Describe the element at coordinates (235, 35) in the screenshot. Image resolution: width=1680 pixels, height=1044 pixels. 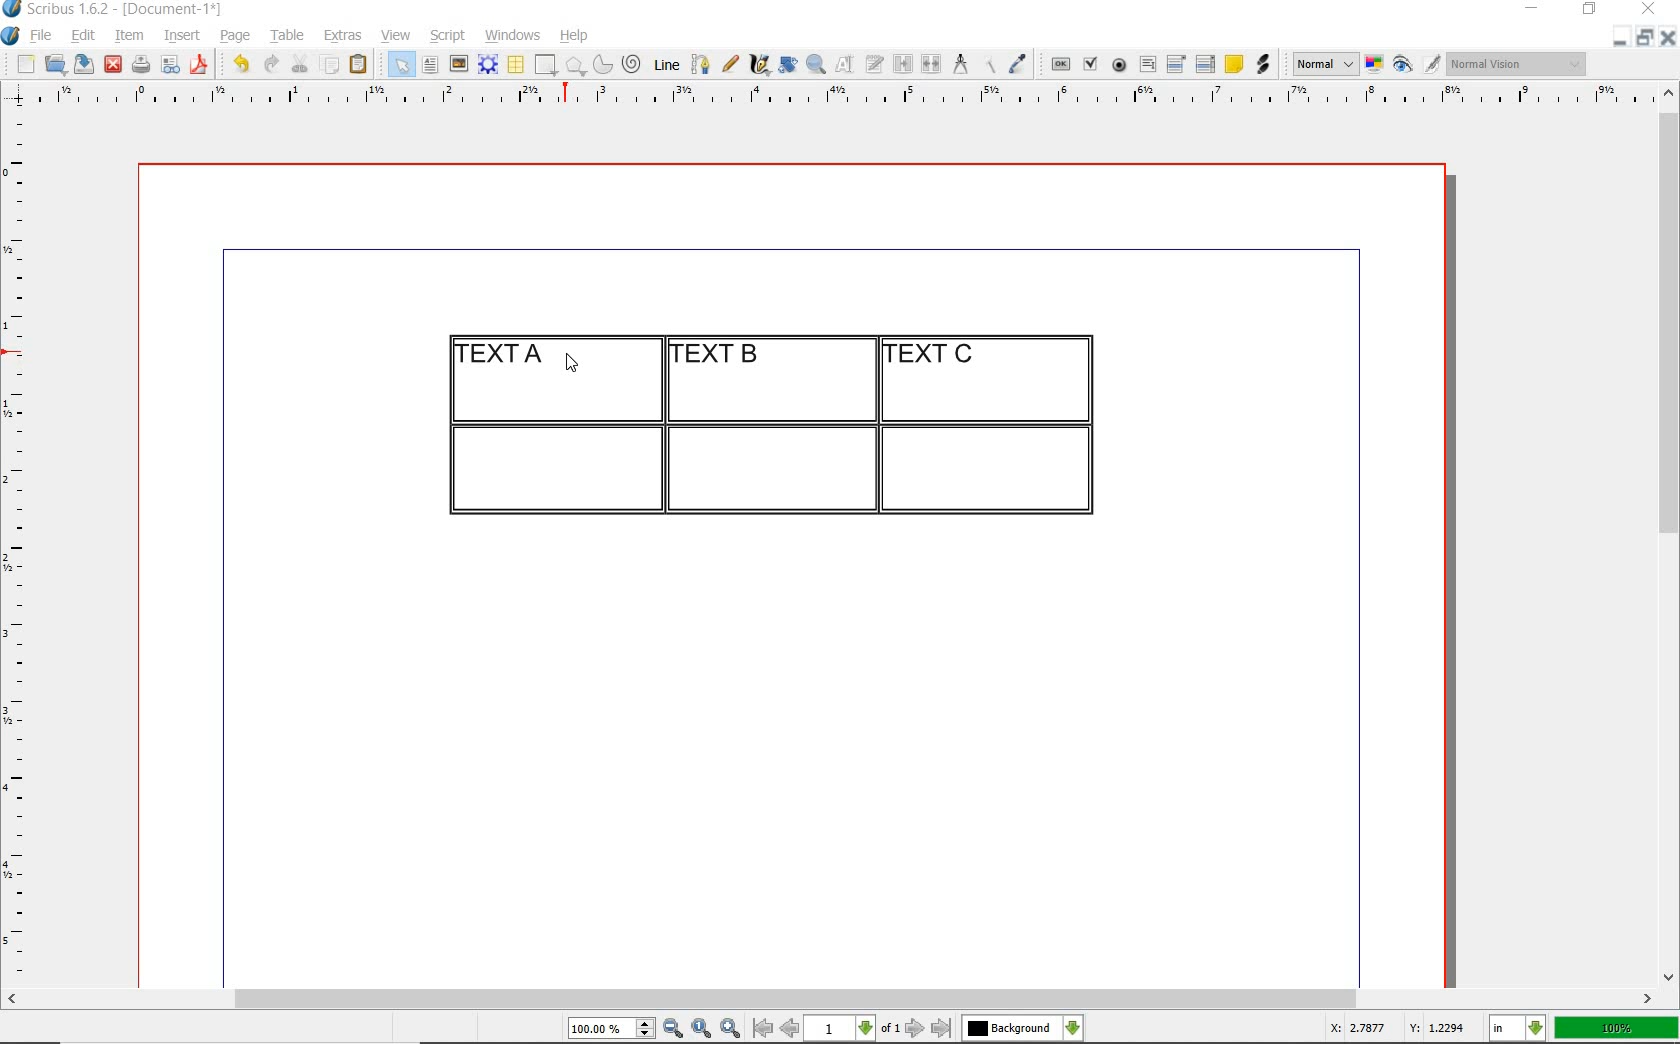
I see `page` at that location.